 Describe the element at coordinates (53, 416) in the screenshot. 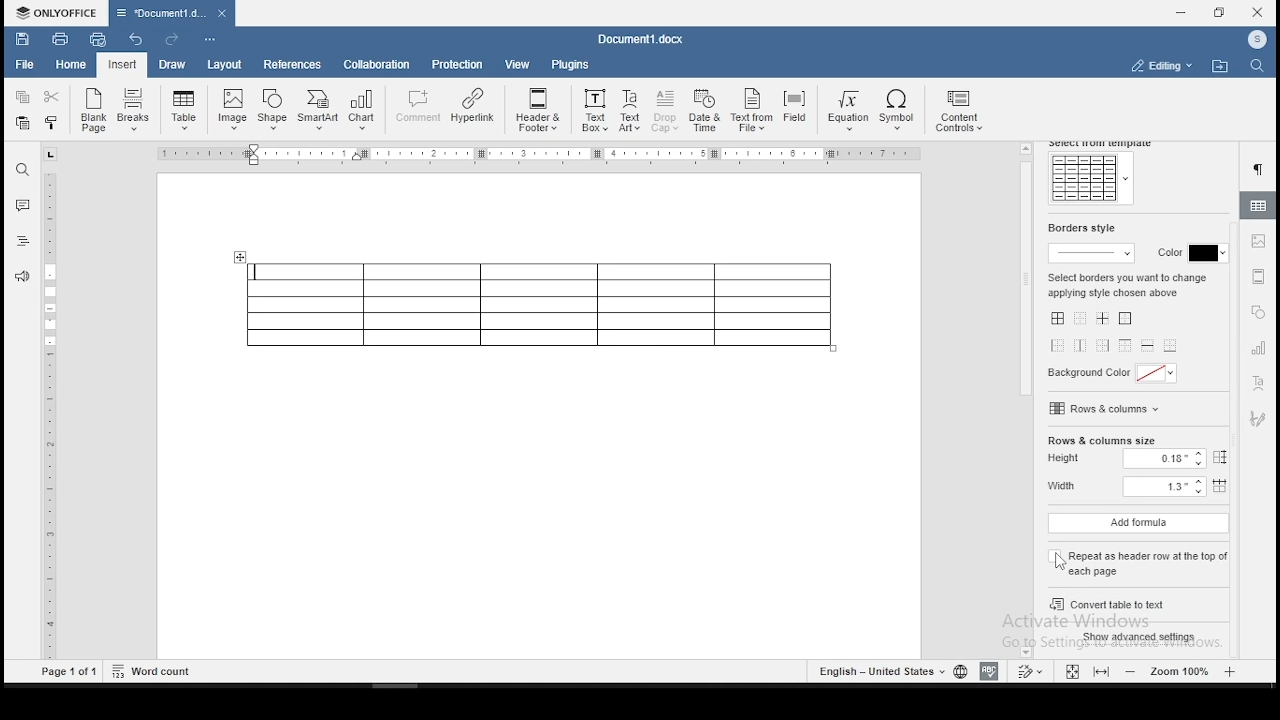

I see `ruler` at that location.